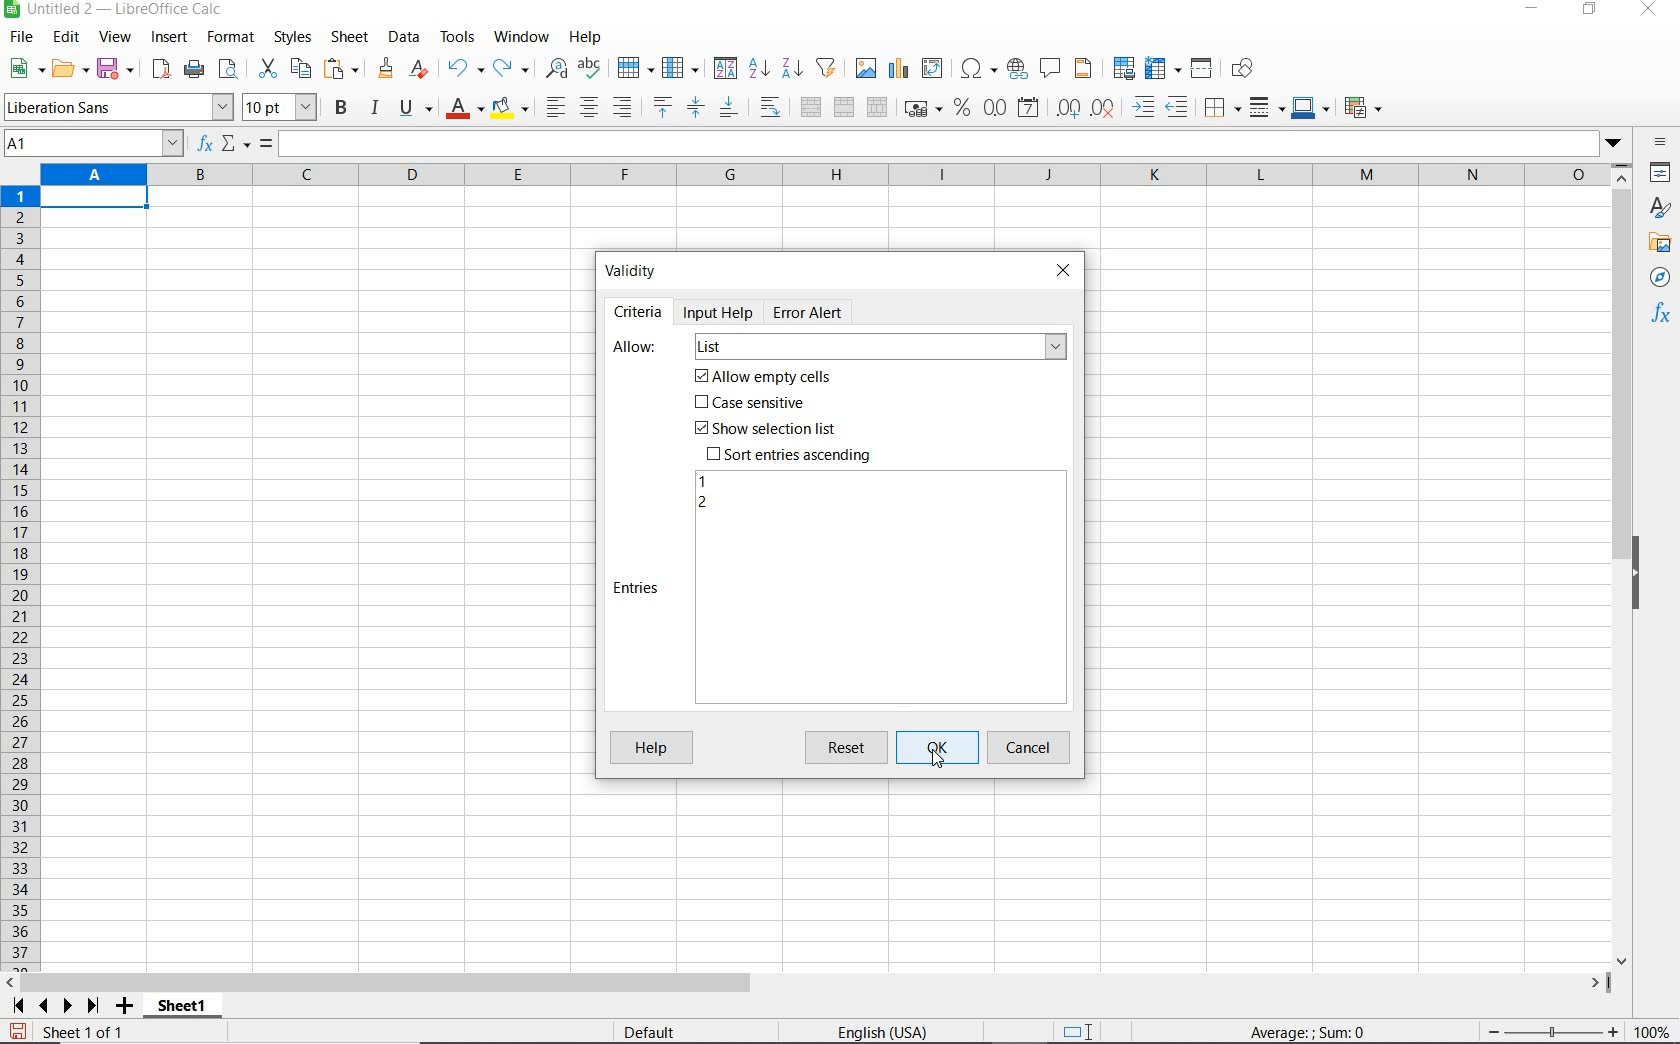  I want to click on scrollbar, so click(807, 983).